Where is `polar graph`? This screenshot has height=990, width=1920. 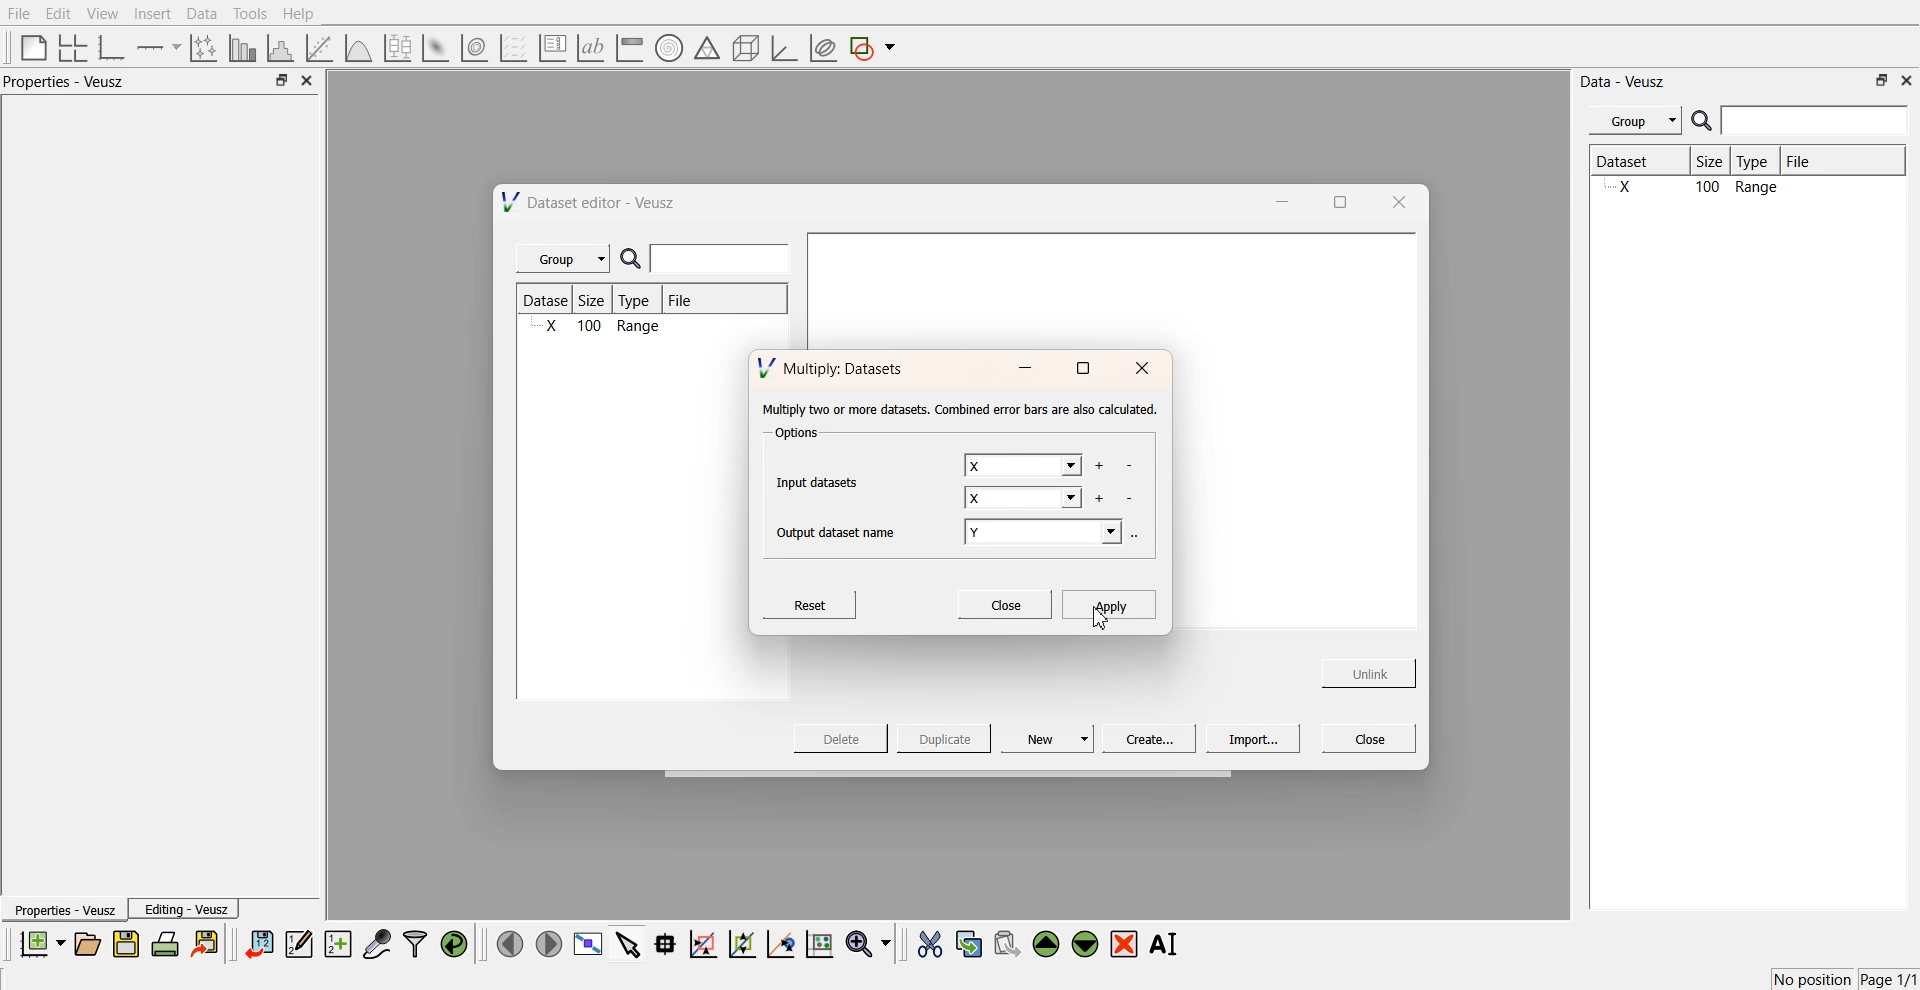 polar graph is located at coordinates (668, 50).